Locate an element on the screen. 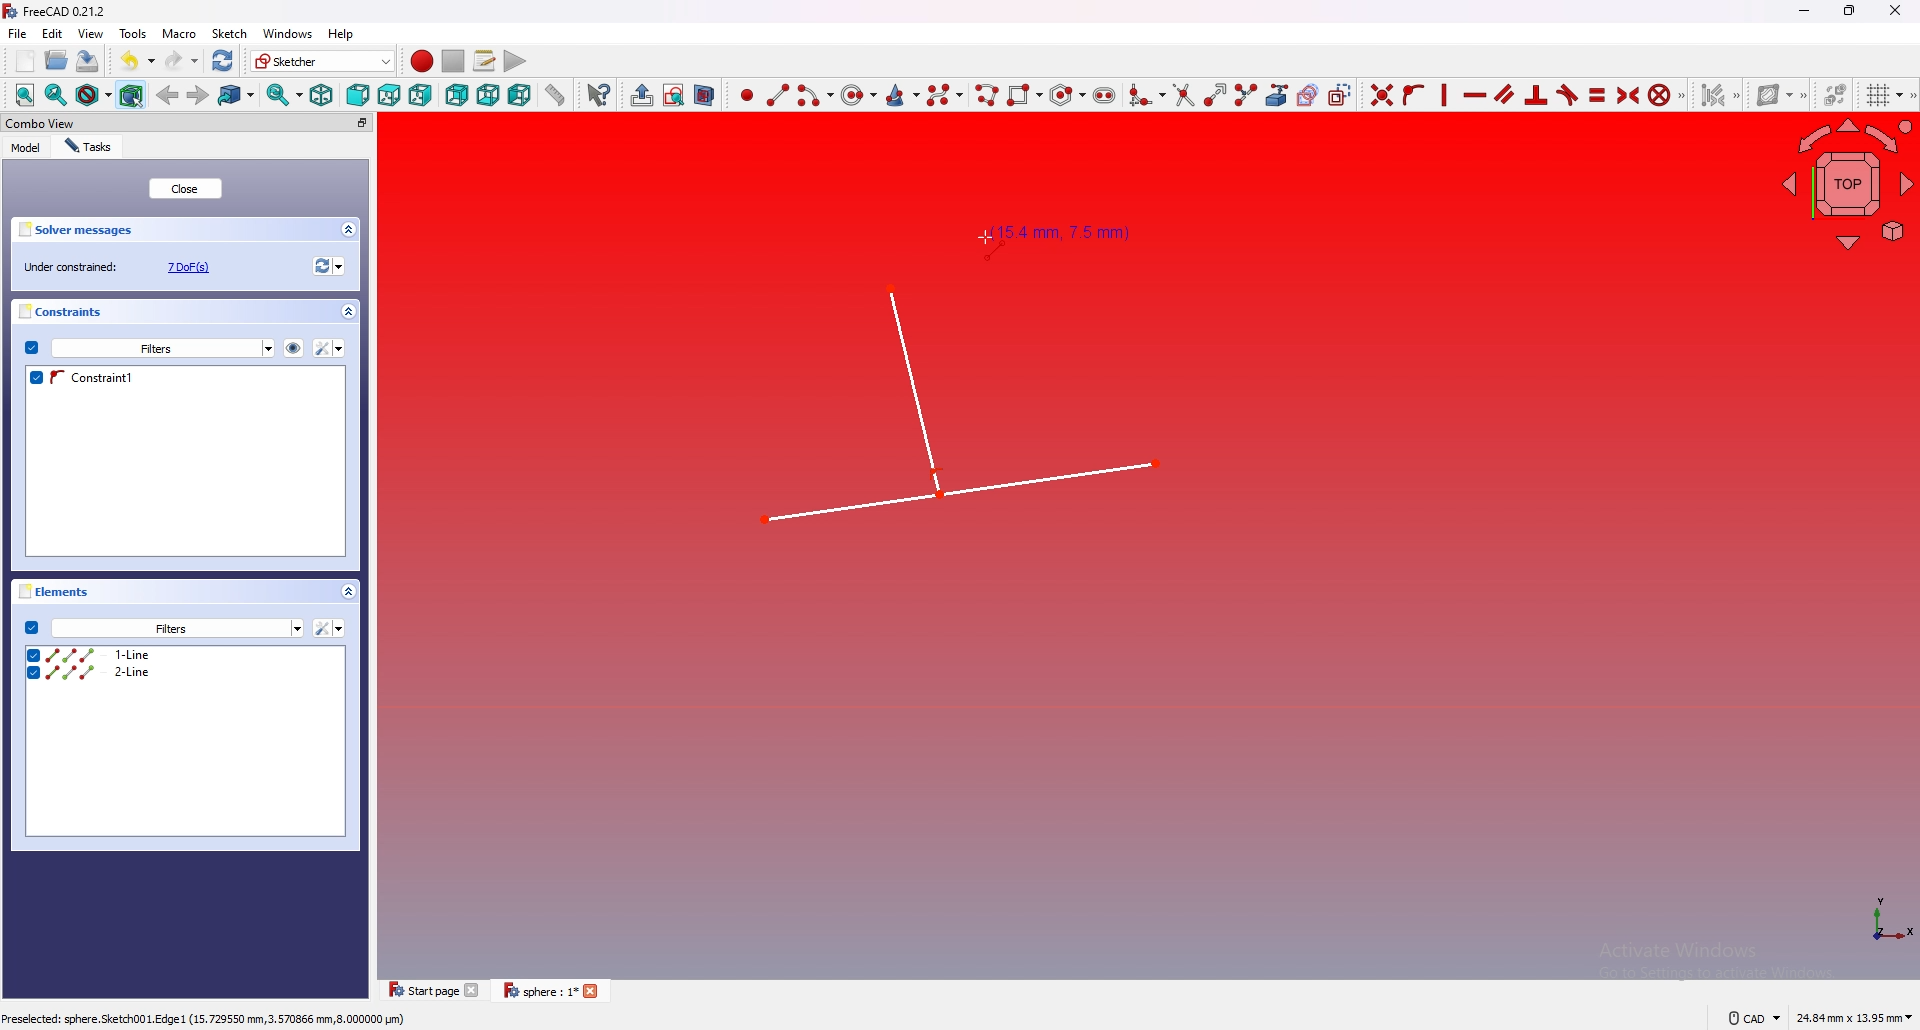 The width and height of the screenshot is (1920, 1030). Front is located at coordinates (356, 95).